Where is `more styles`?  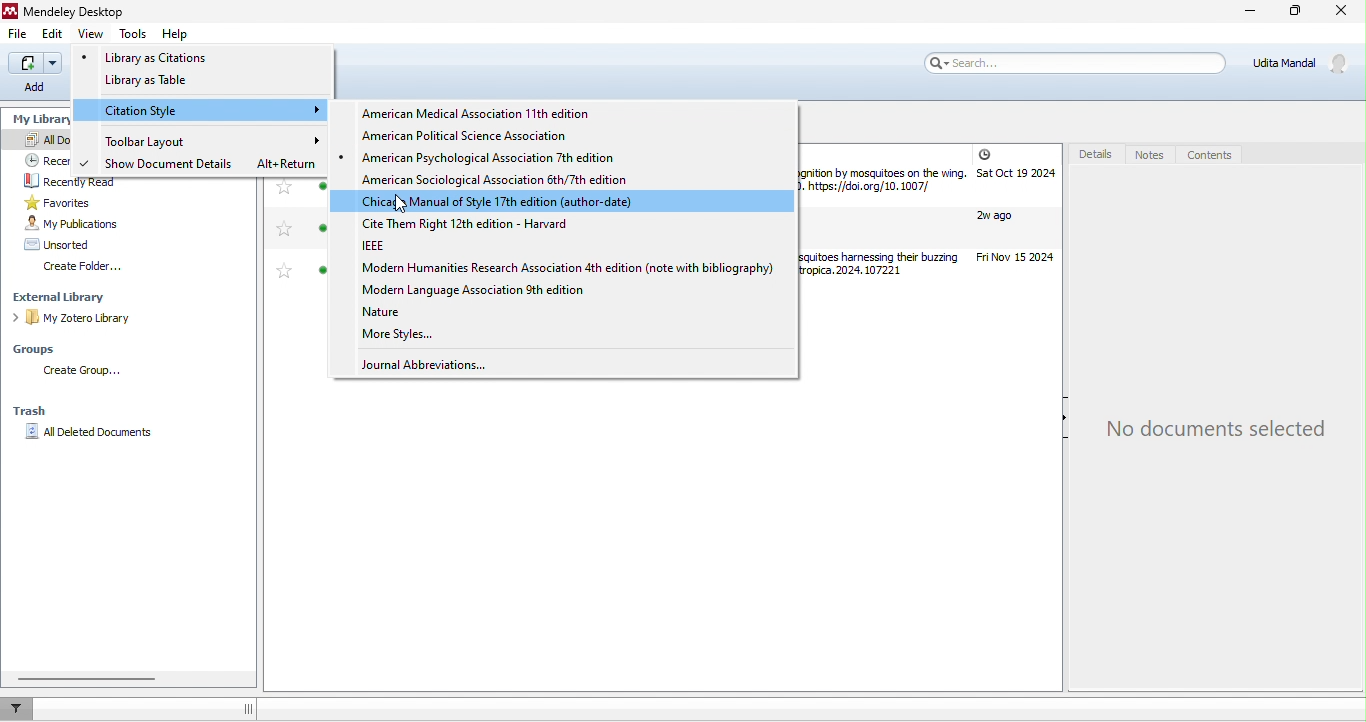
more styles is located at coordinates (394, 334).